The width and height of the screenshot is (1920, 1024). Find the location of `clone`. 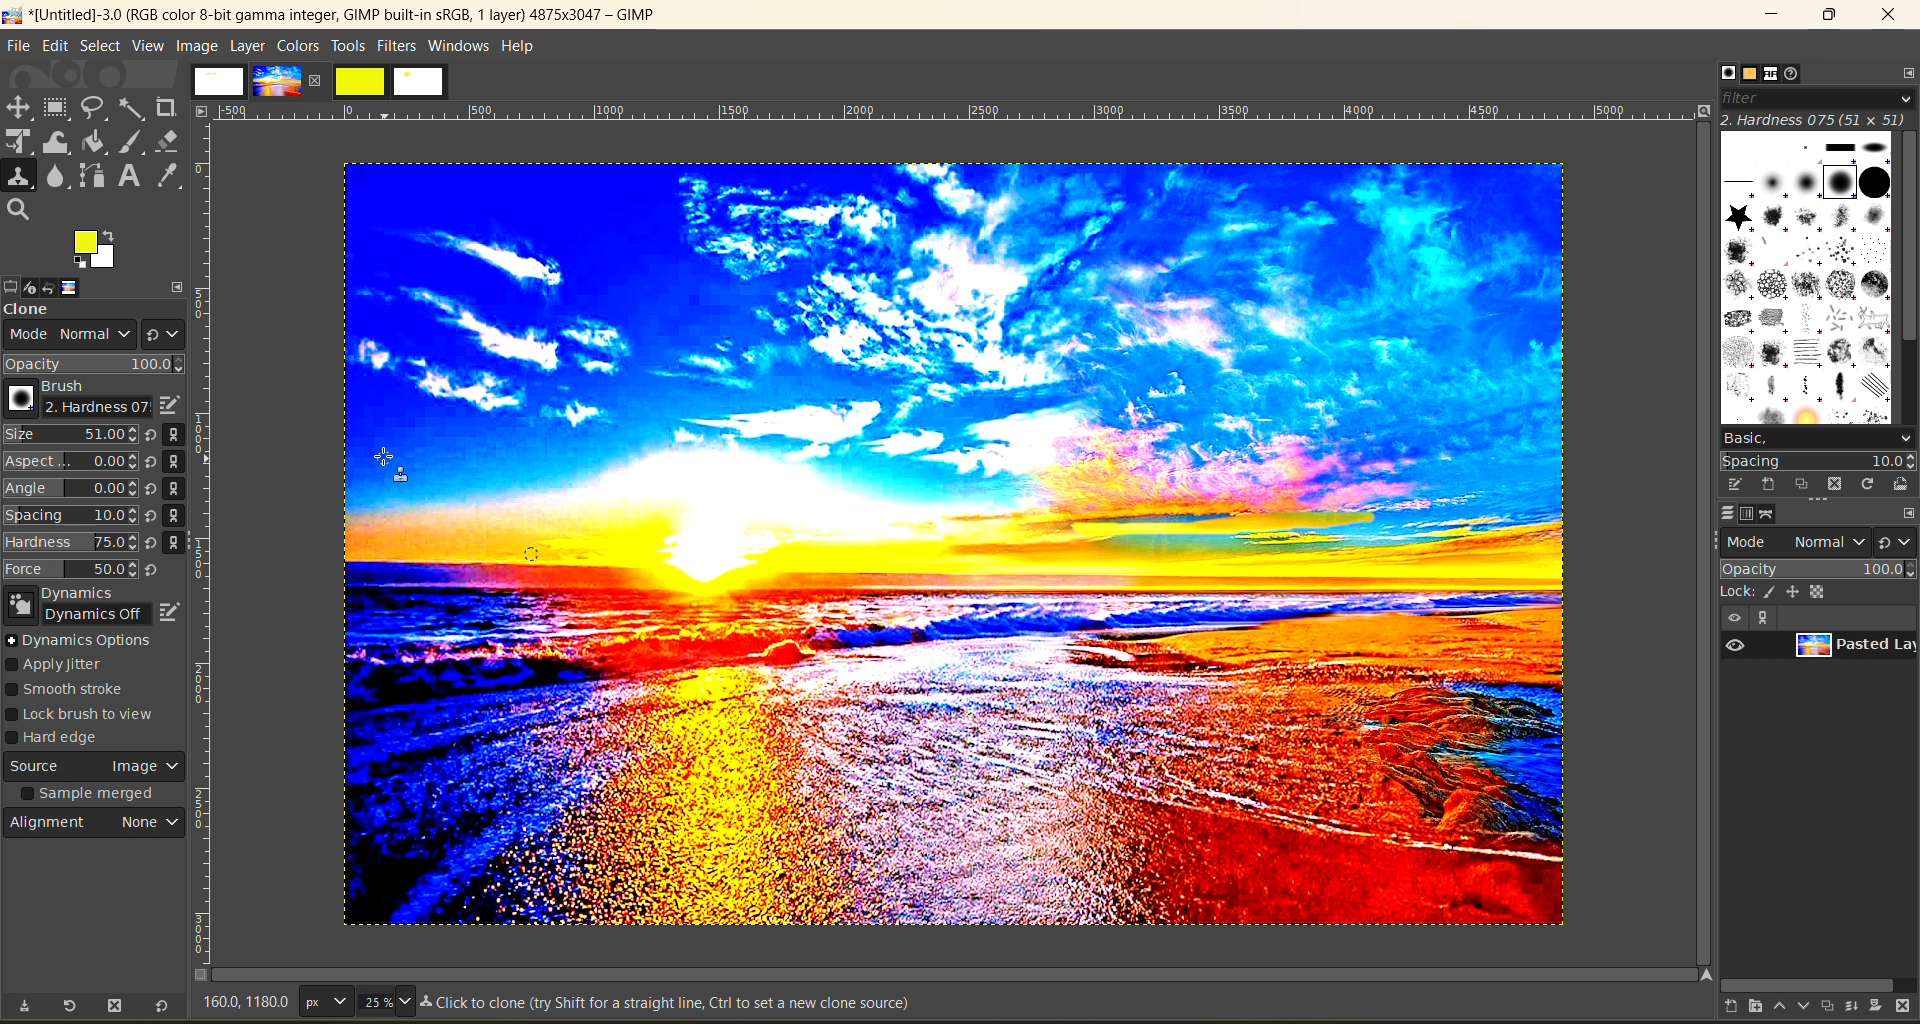

clone is located at coordinates (45, 311).